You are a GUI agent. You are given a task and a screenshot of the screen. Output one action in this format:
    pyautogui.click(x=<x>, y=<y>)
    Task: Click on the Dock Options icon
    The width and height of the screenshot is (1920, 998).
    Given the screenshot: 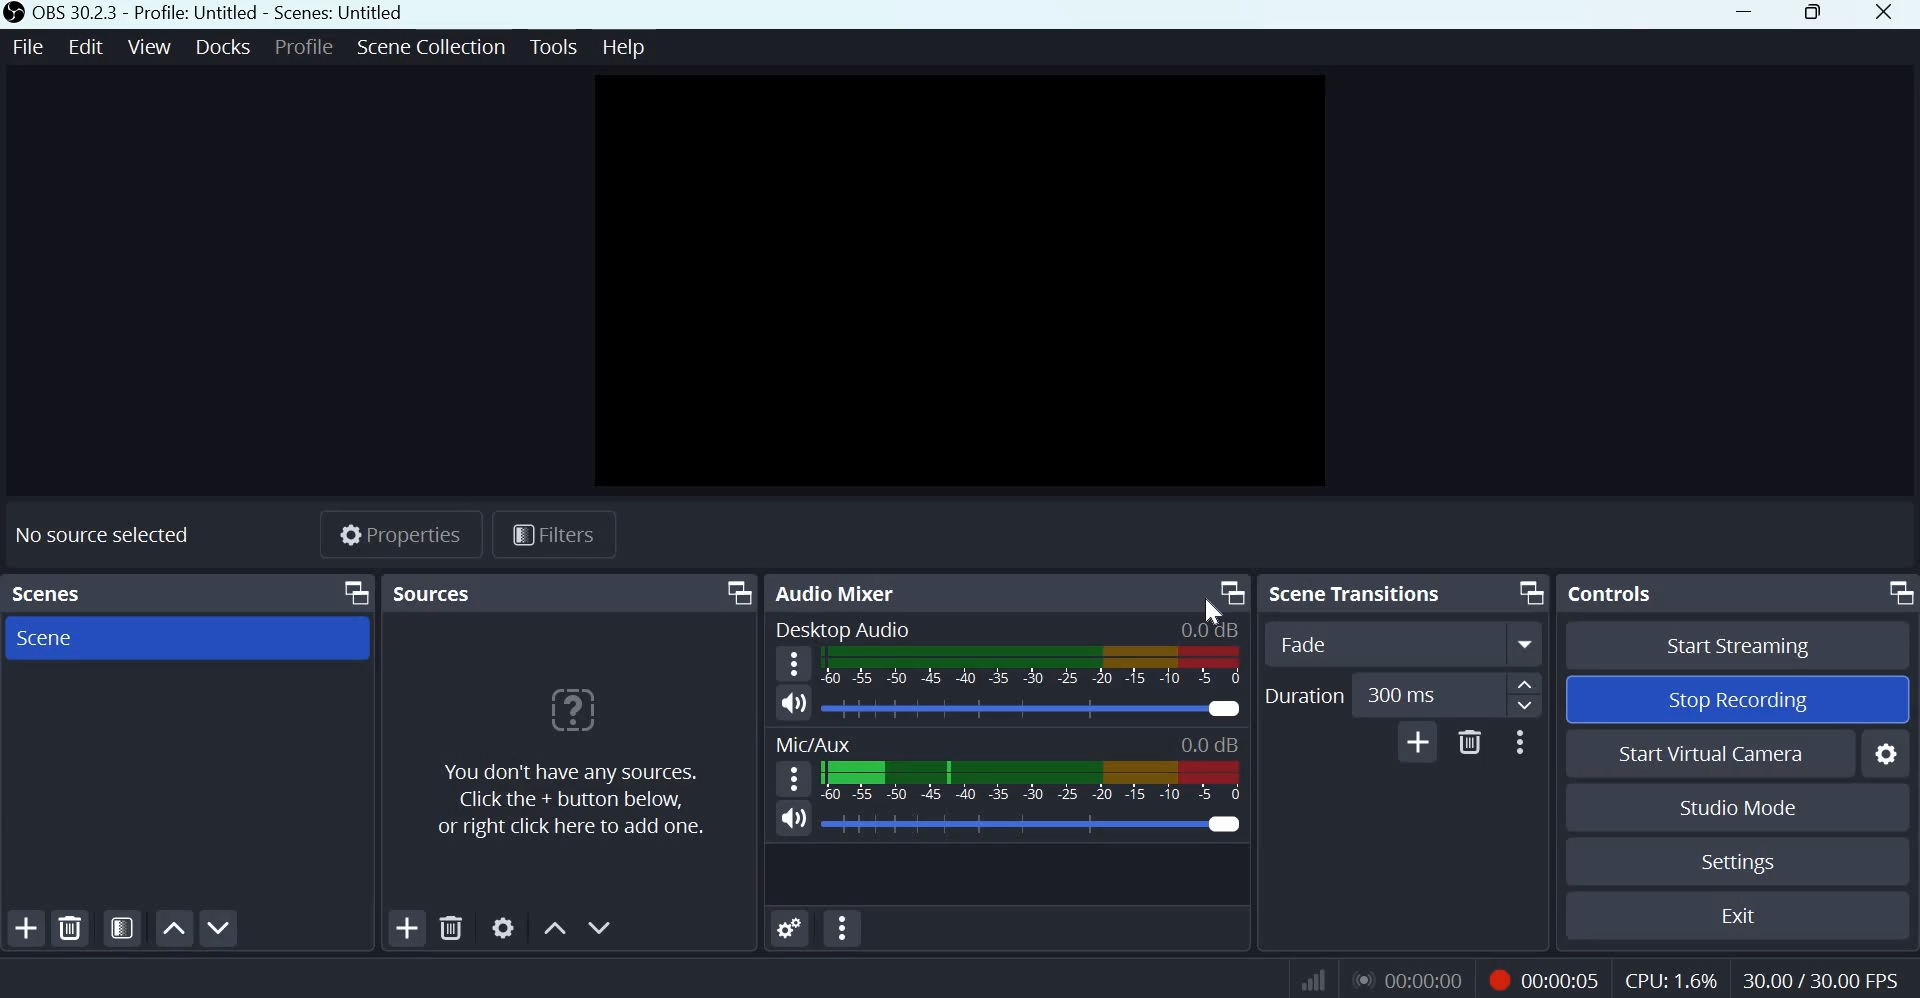 What is the action you would take?
    pyautogui.click(x=1233, y=593)
    